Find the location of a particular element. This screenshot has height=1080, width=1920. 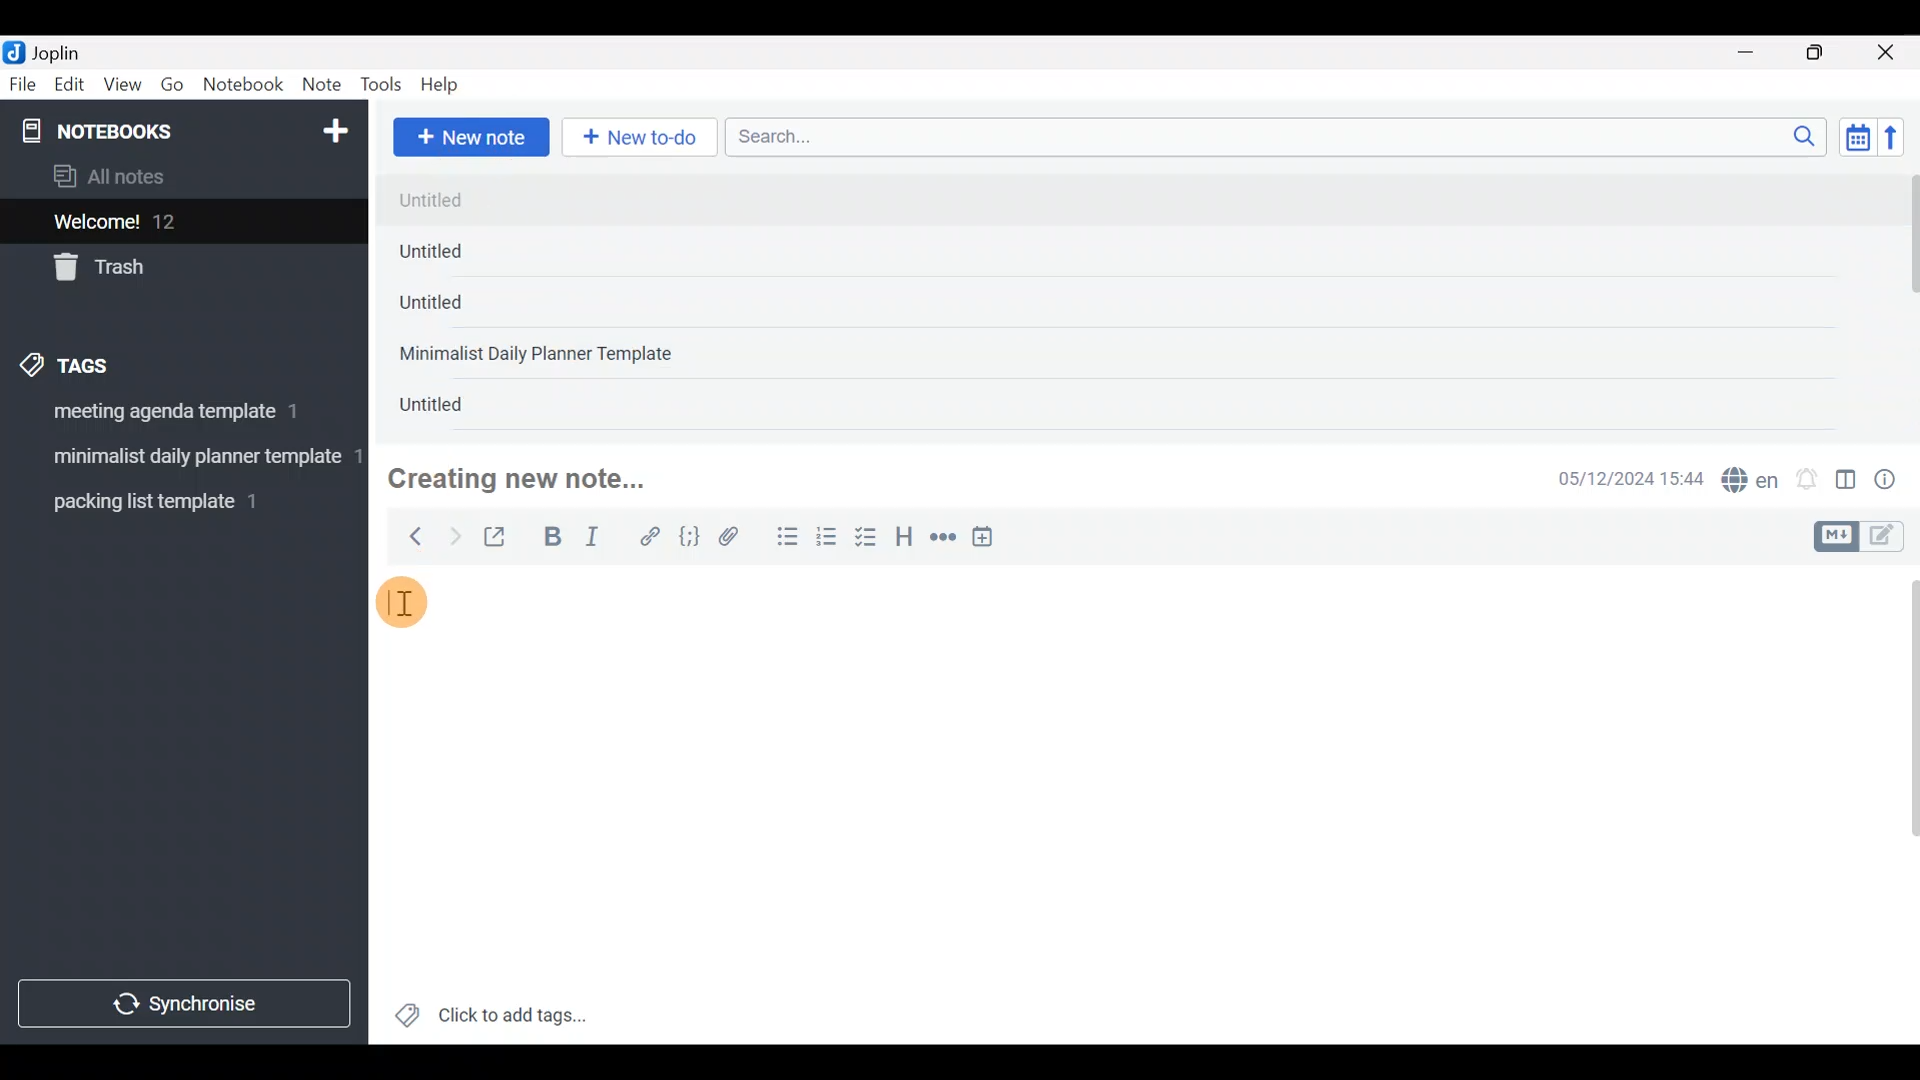

Tag 3 is located at coordinates (177, 501).